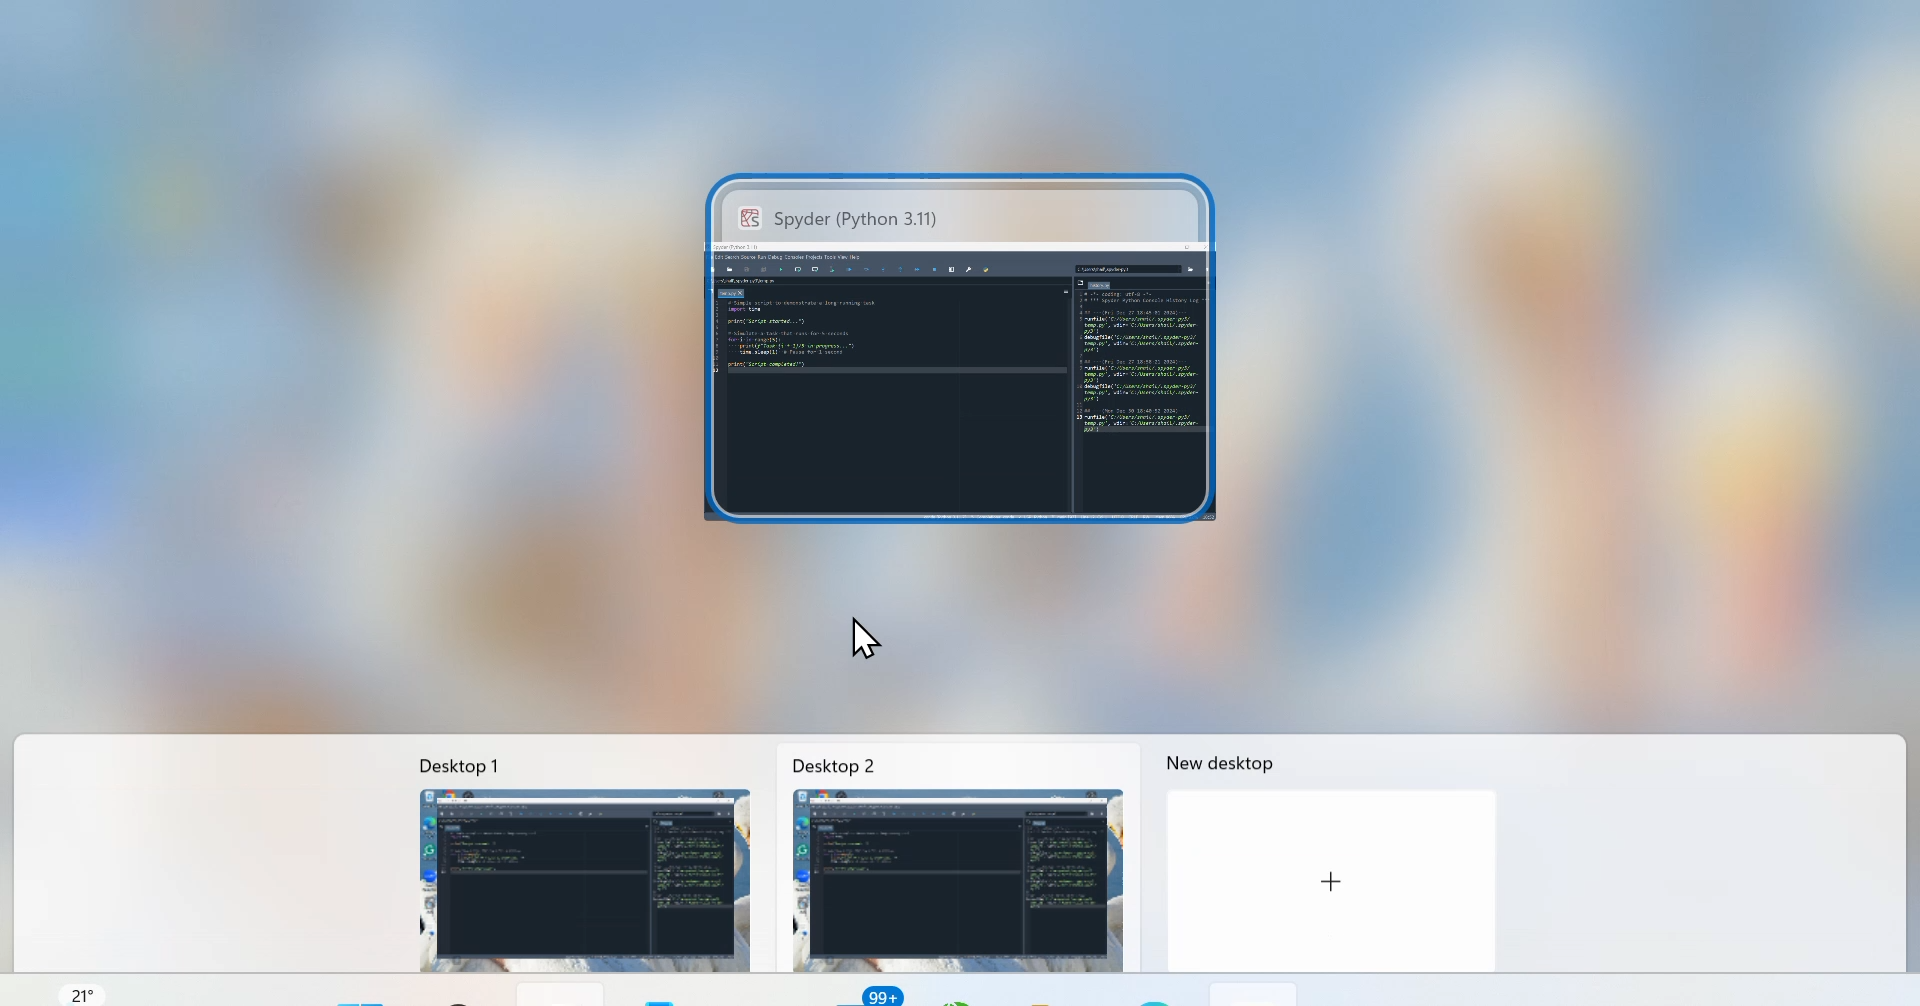 The image size is (1920, 1006). What do you see at coordinates (933, 764) in the screenshot?
I see `Desktop 2` at bounding box center [933, 764].